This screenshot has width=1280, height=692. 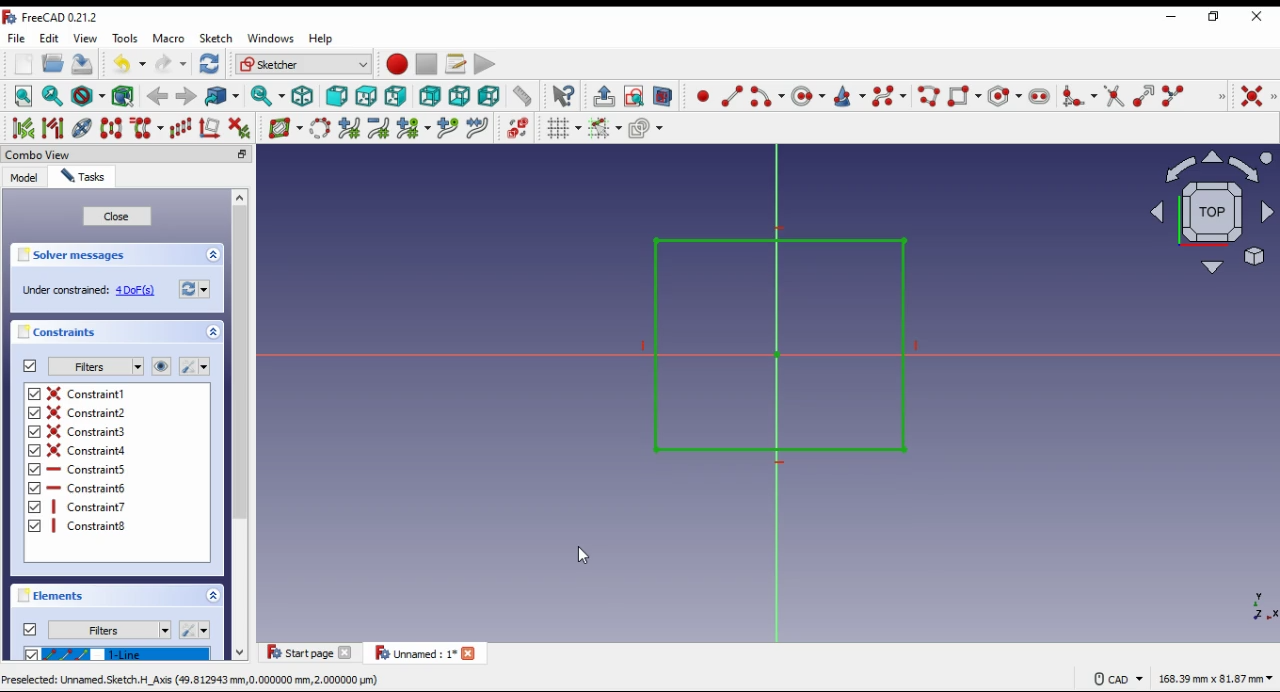 I want to click on create line, so click(x=732, y=96).